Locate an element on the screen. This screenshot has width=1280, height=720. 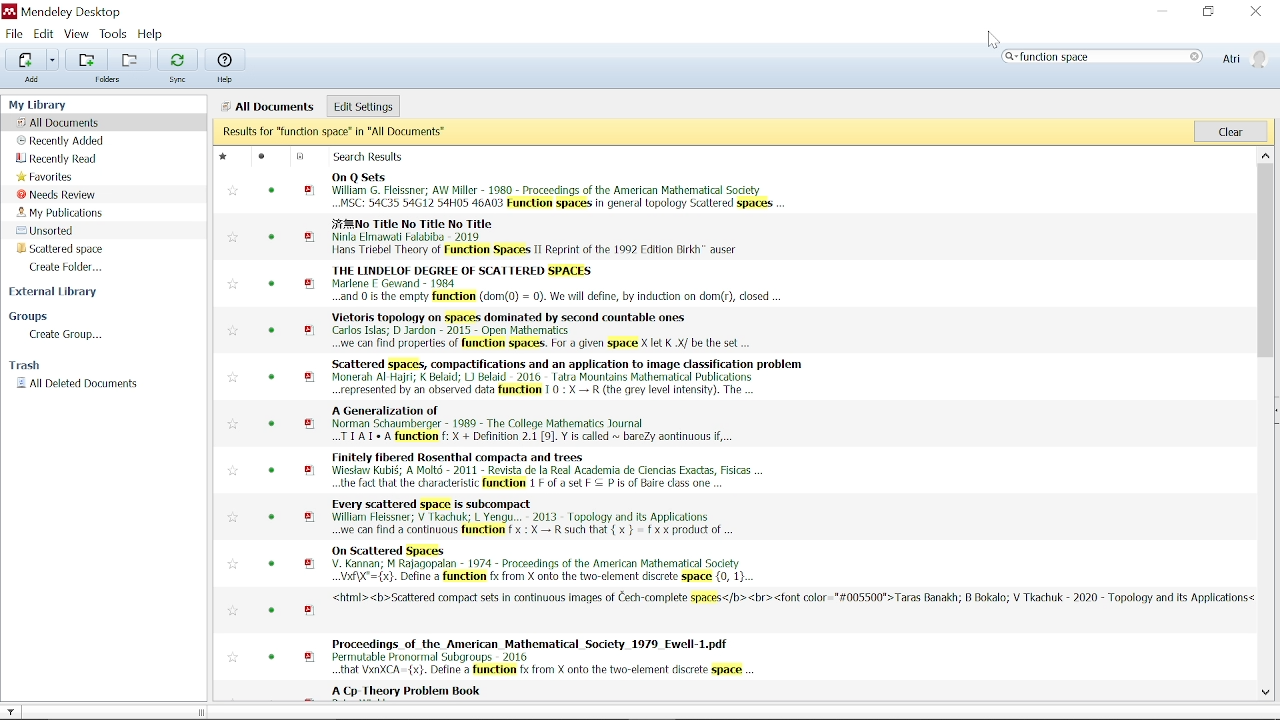
Sync is located at coordinates (178, 66).